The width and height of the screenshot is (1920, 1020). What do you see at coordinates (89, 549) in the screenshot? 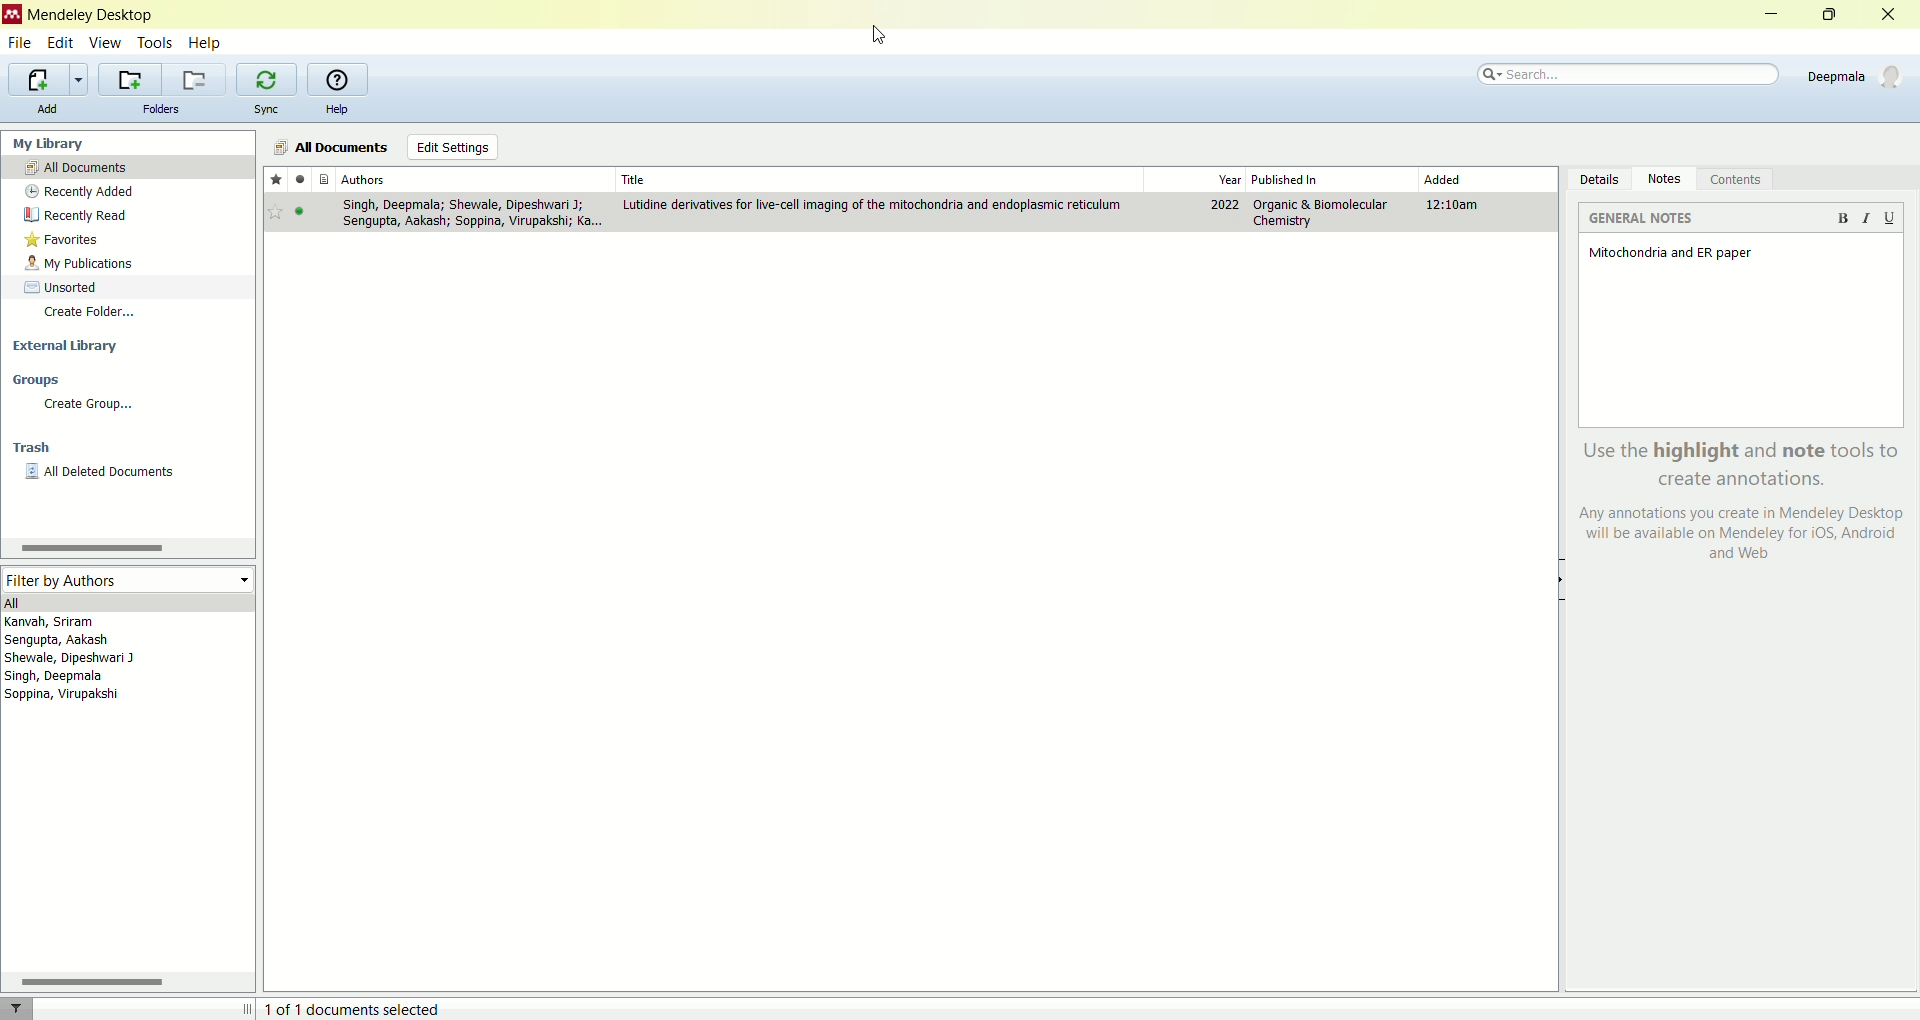
I see `Scrollbar` at bounding box center [89, 549].